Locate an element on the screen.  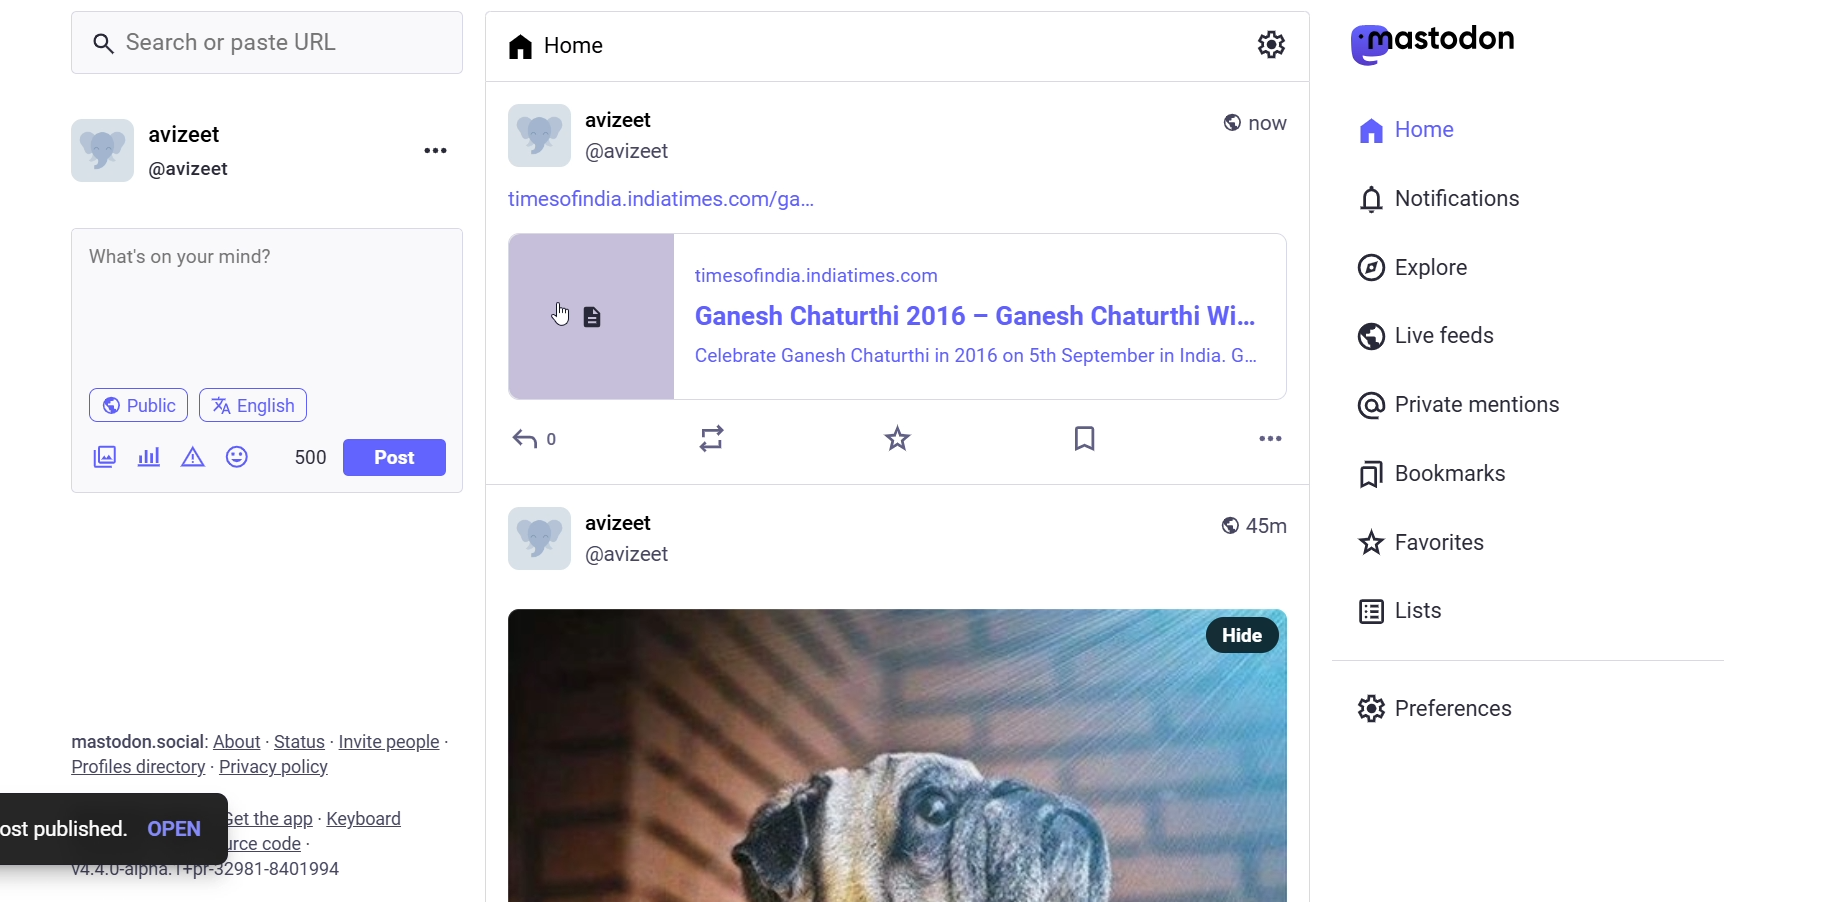
 English is located at coordinates (257, 403).